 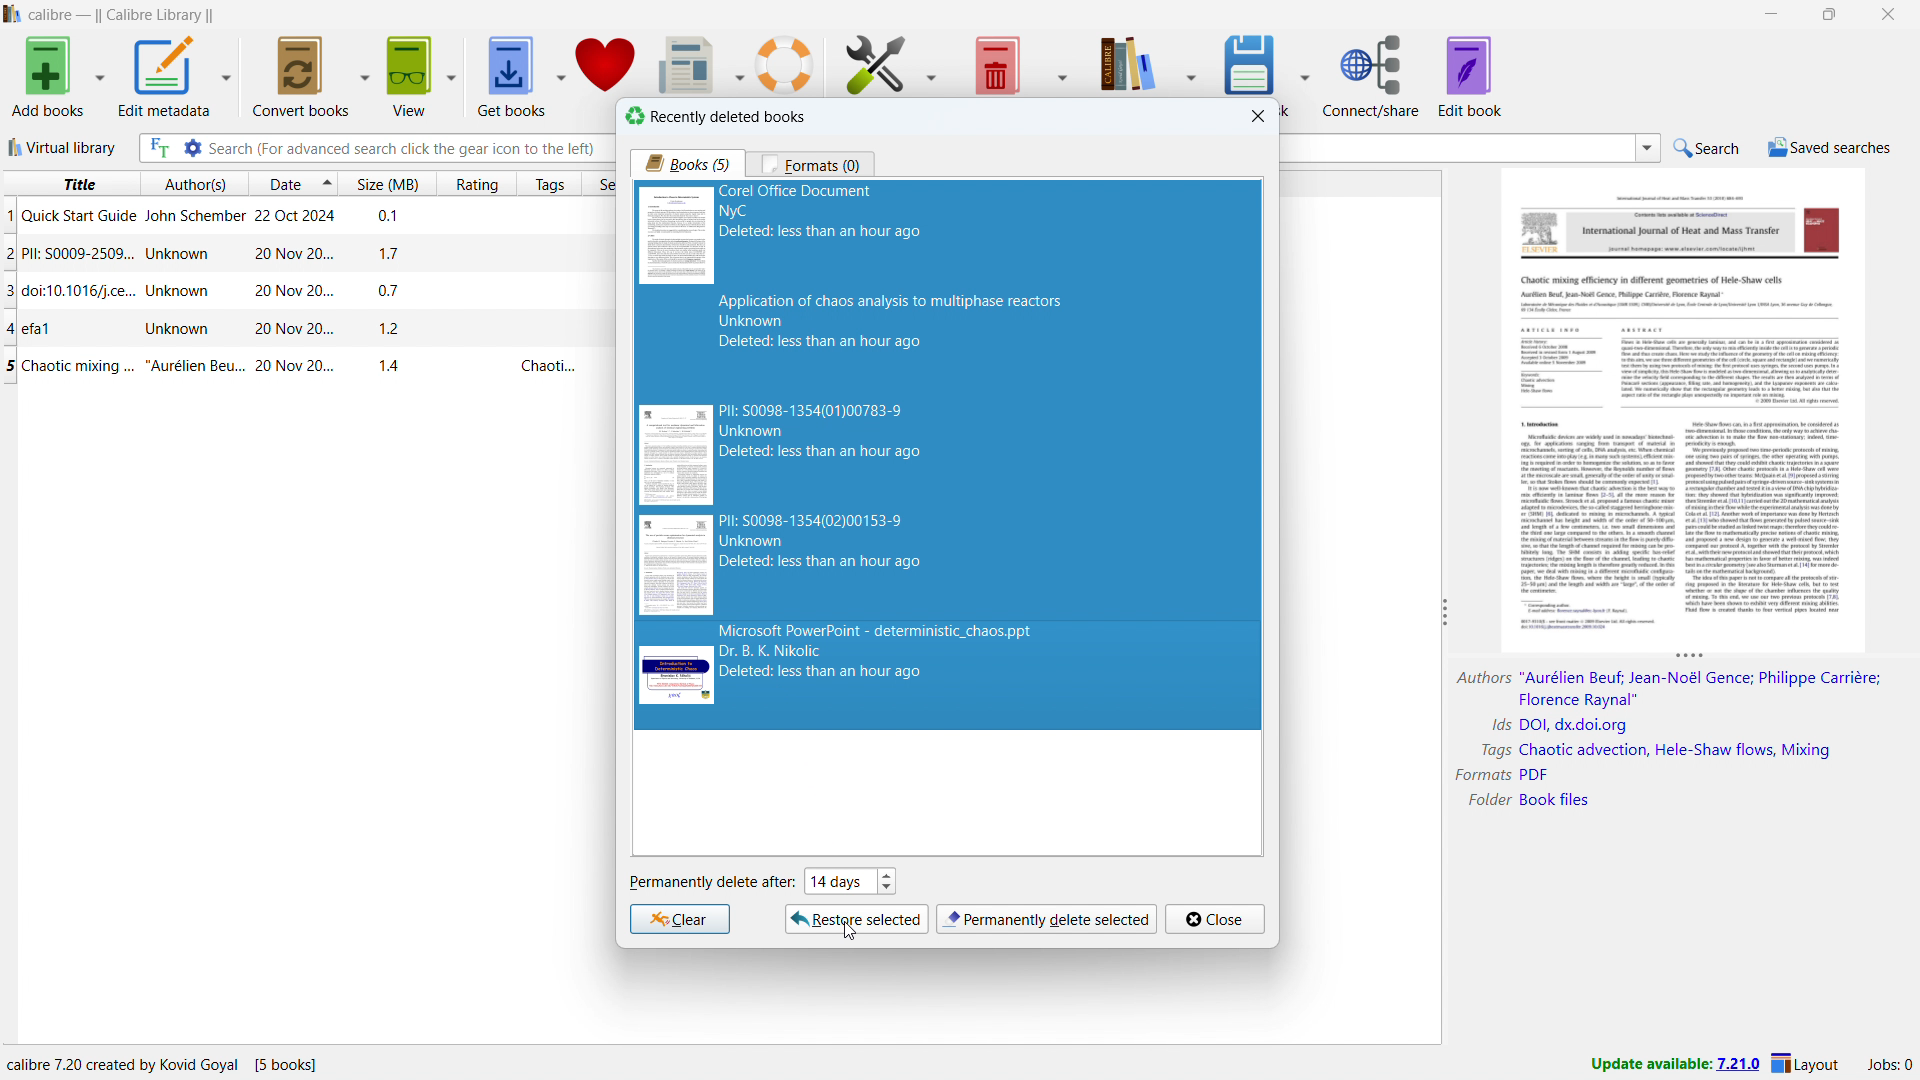 What do you see at coordinates (1127, 62) in the screenshot?
I see `calibre library` at bounding box center [1127, 62].